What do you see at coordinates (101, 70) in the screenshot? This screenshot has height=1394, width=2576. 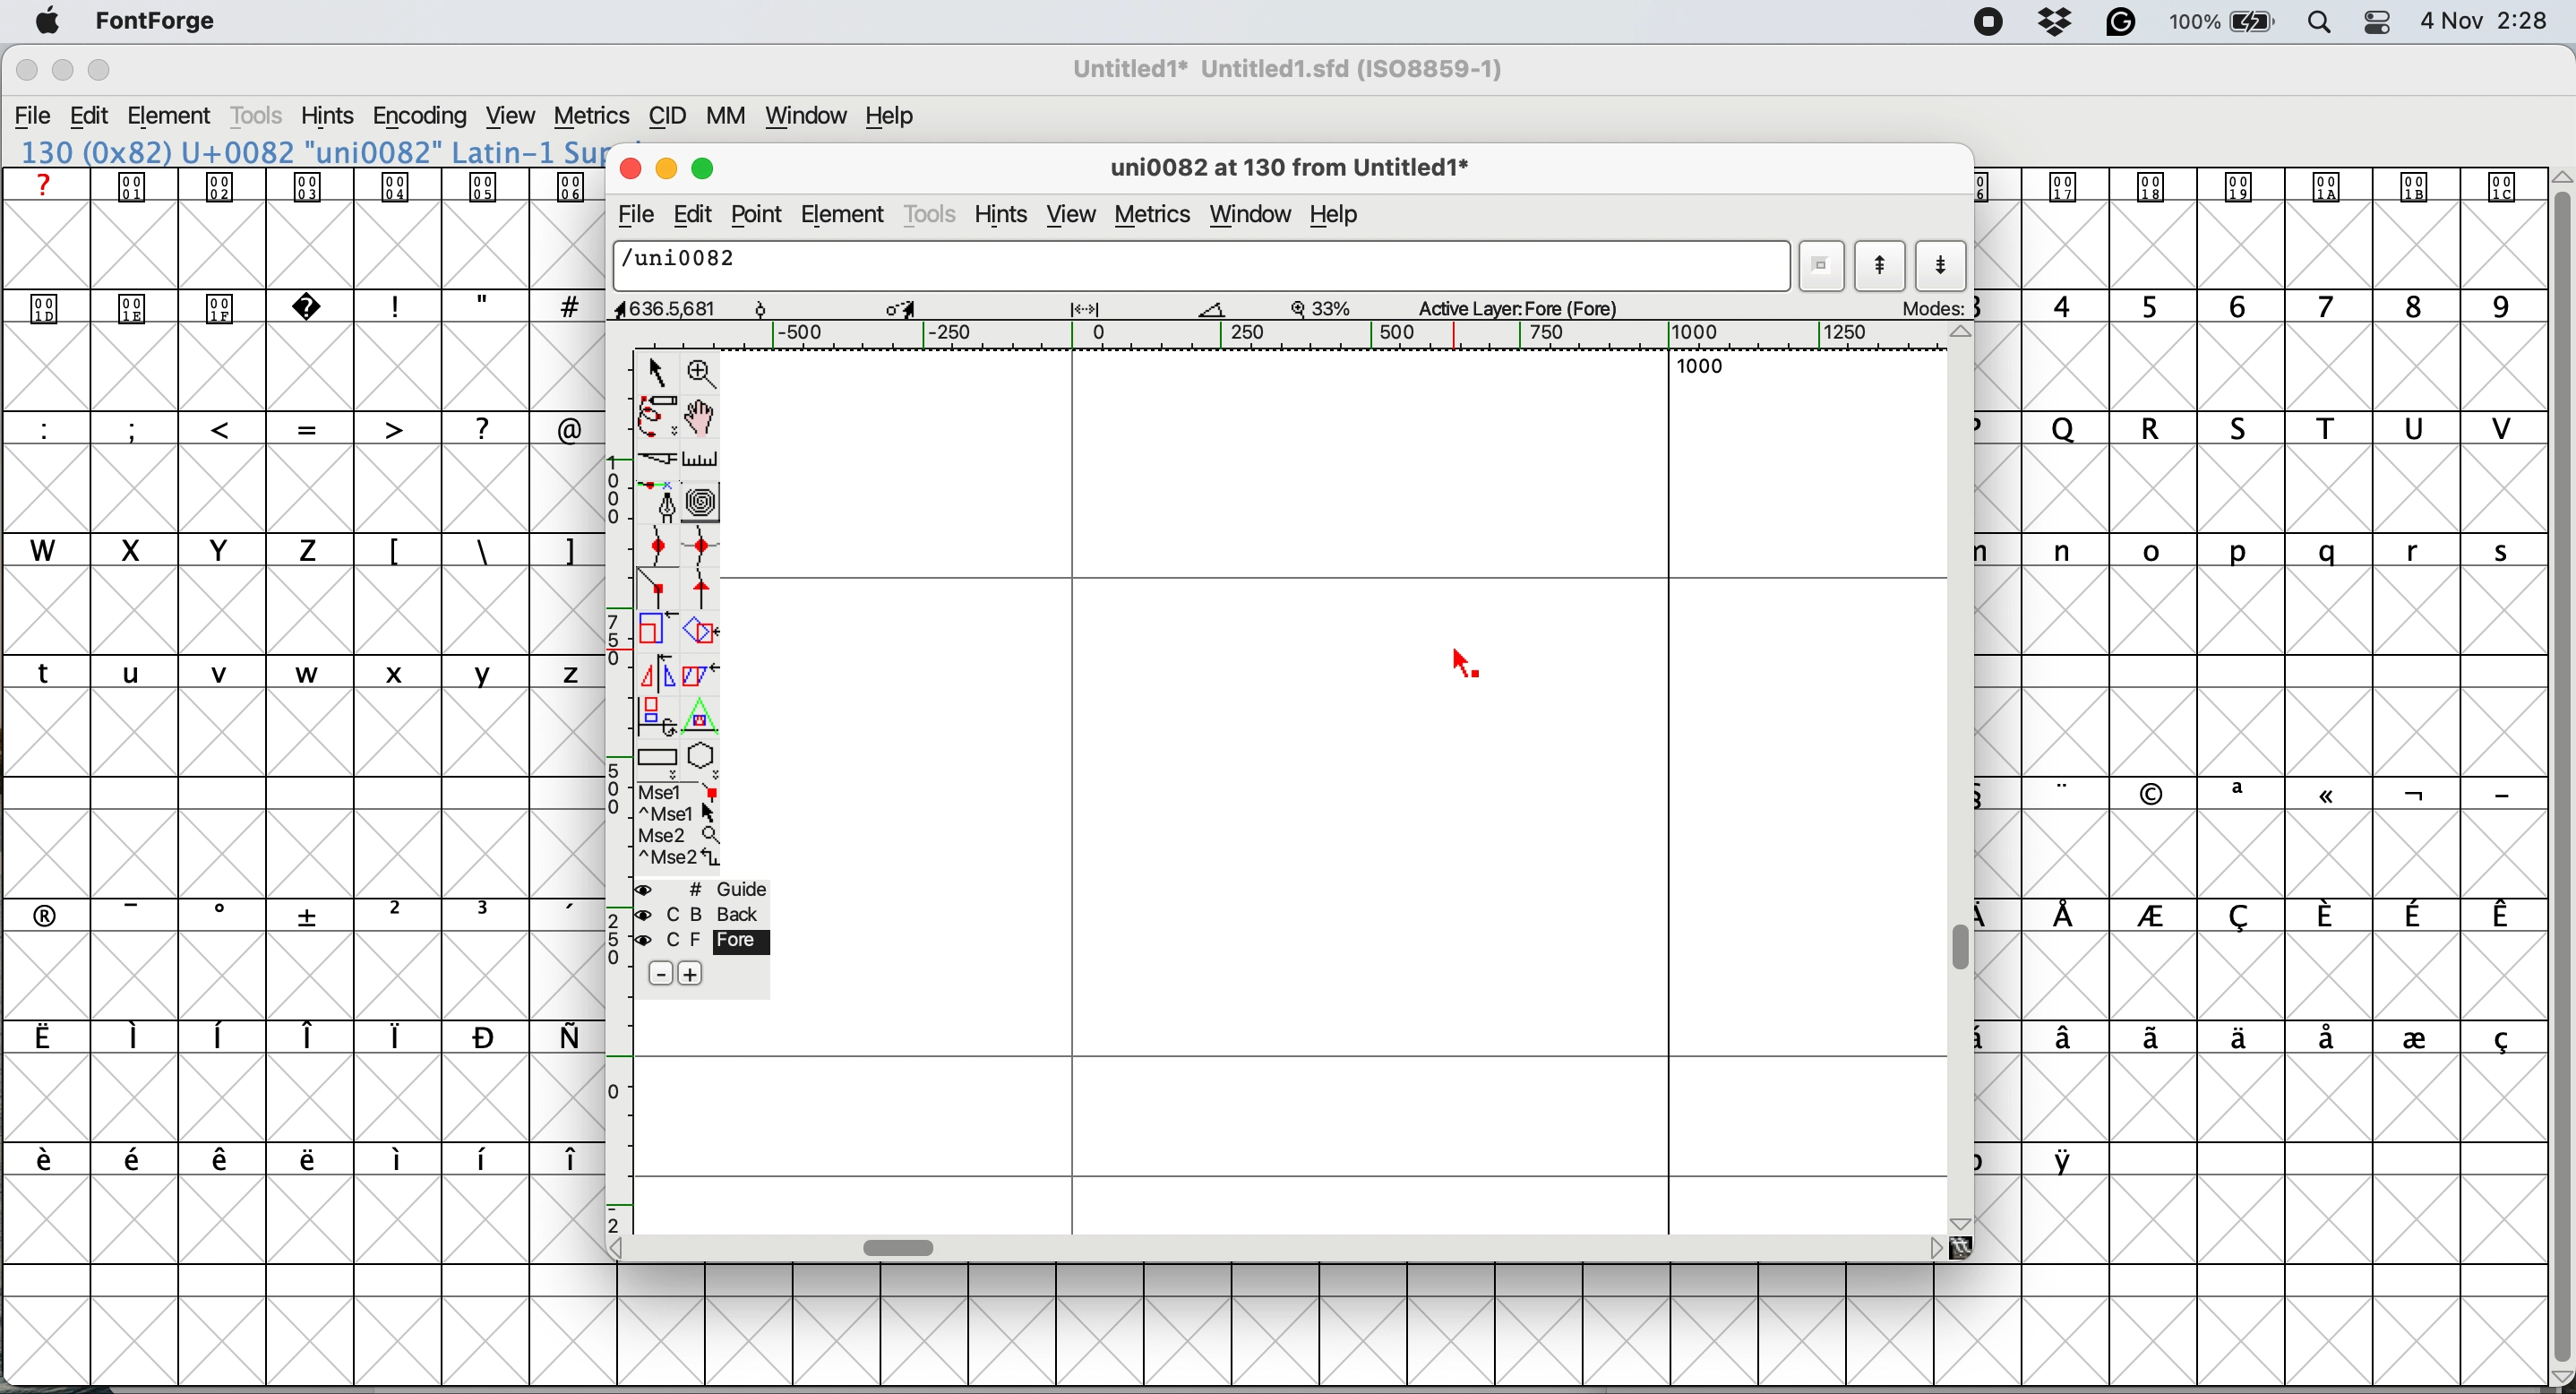 I see `maximise` at bounding box center [101, 70].